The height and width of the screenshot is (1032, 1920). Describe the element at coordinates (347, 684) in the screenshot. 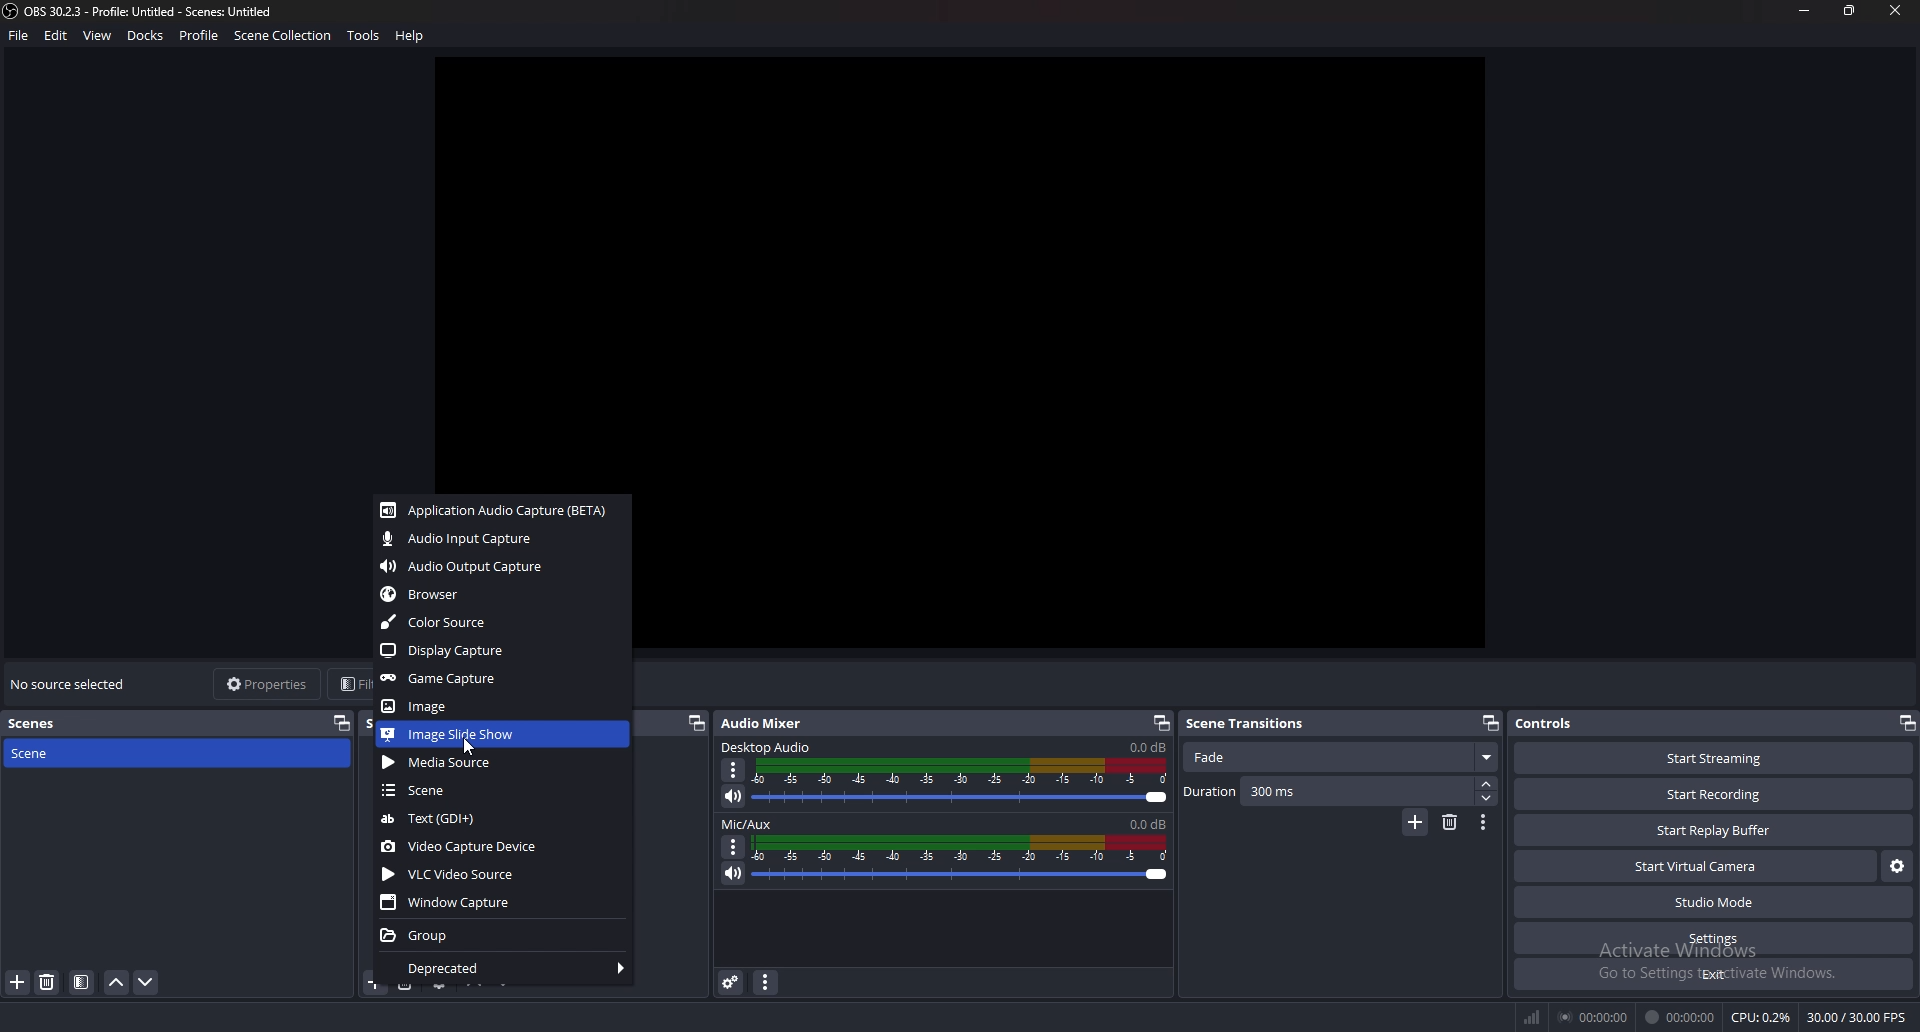

I see `filters` at that location.